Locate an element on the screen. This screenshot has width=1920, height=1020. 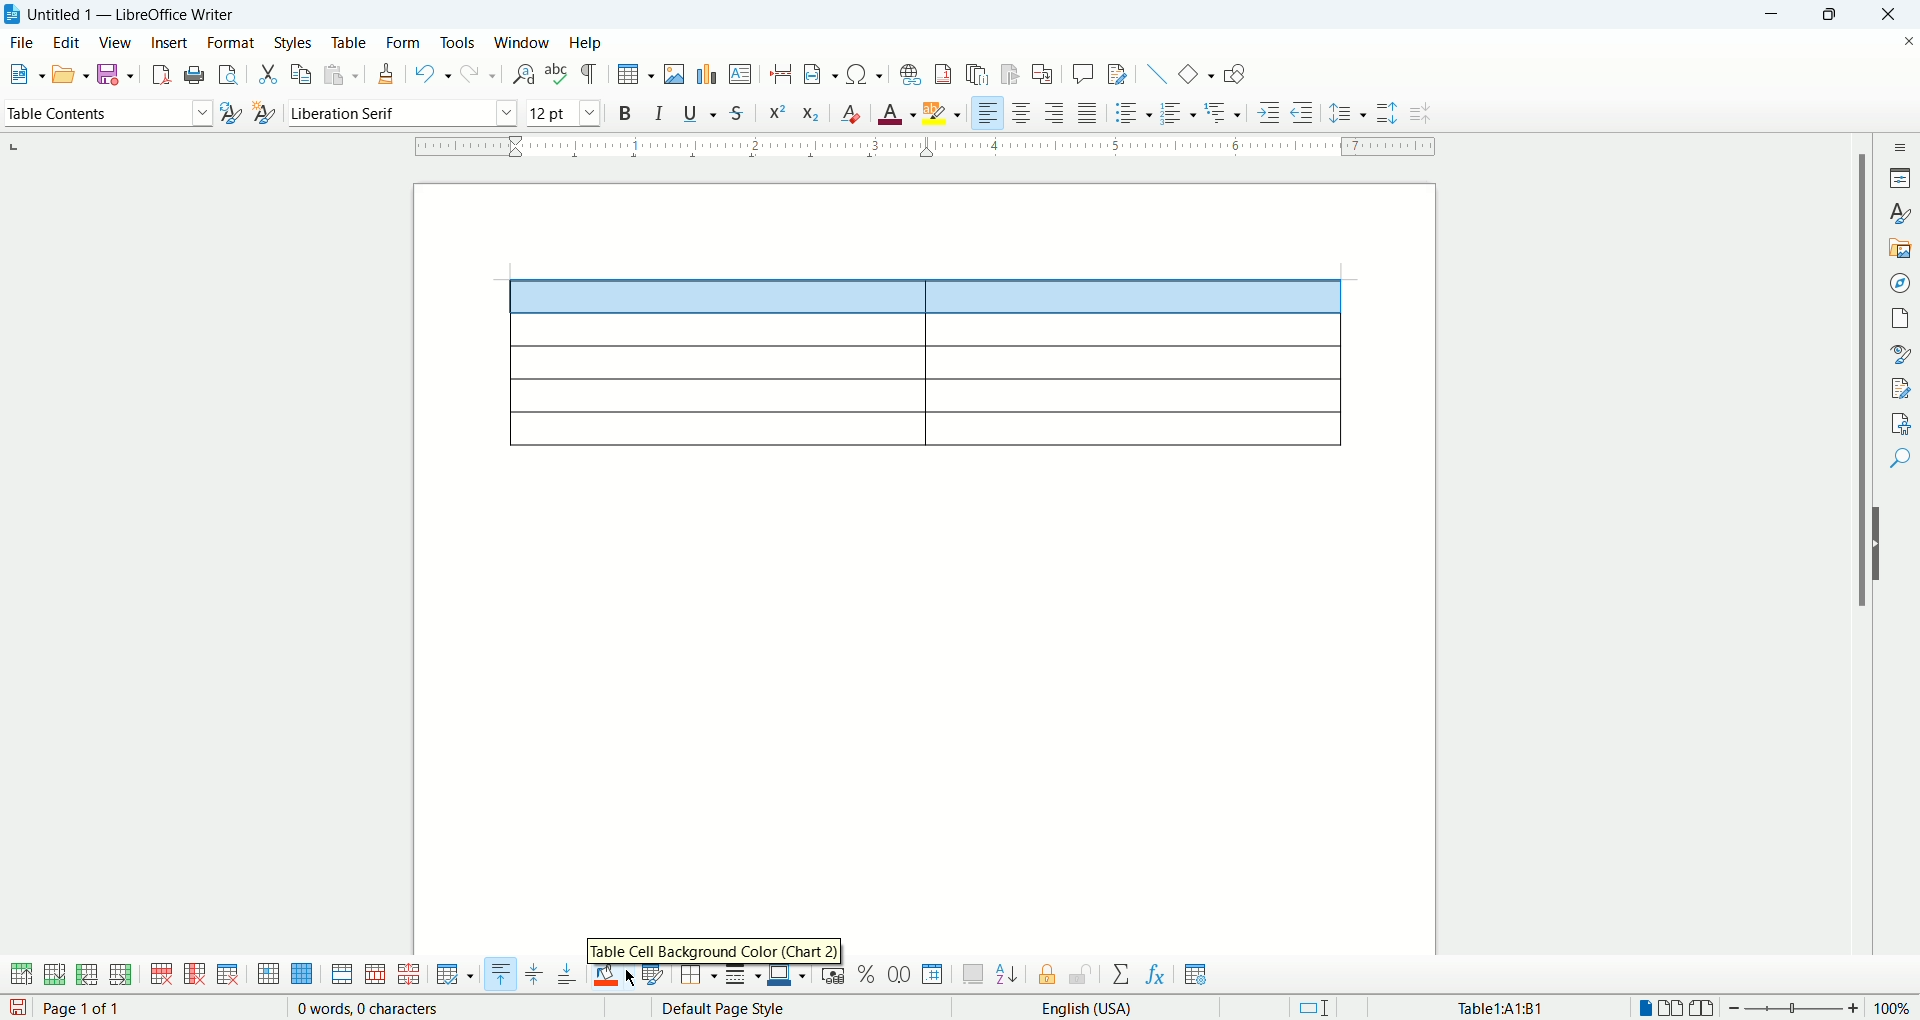
insert line is located at coordinates (1157, 73).